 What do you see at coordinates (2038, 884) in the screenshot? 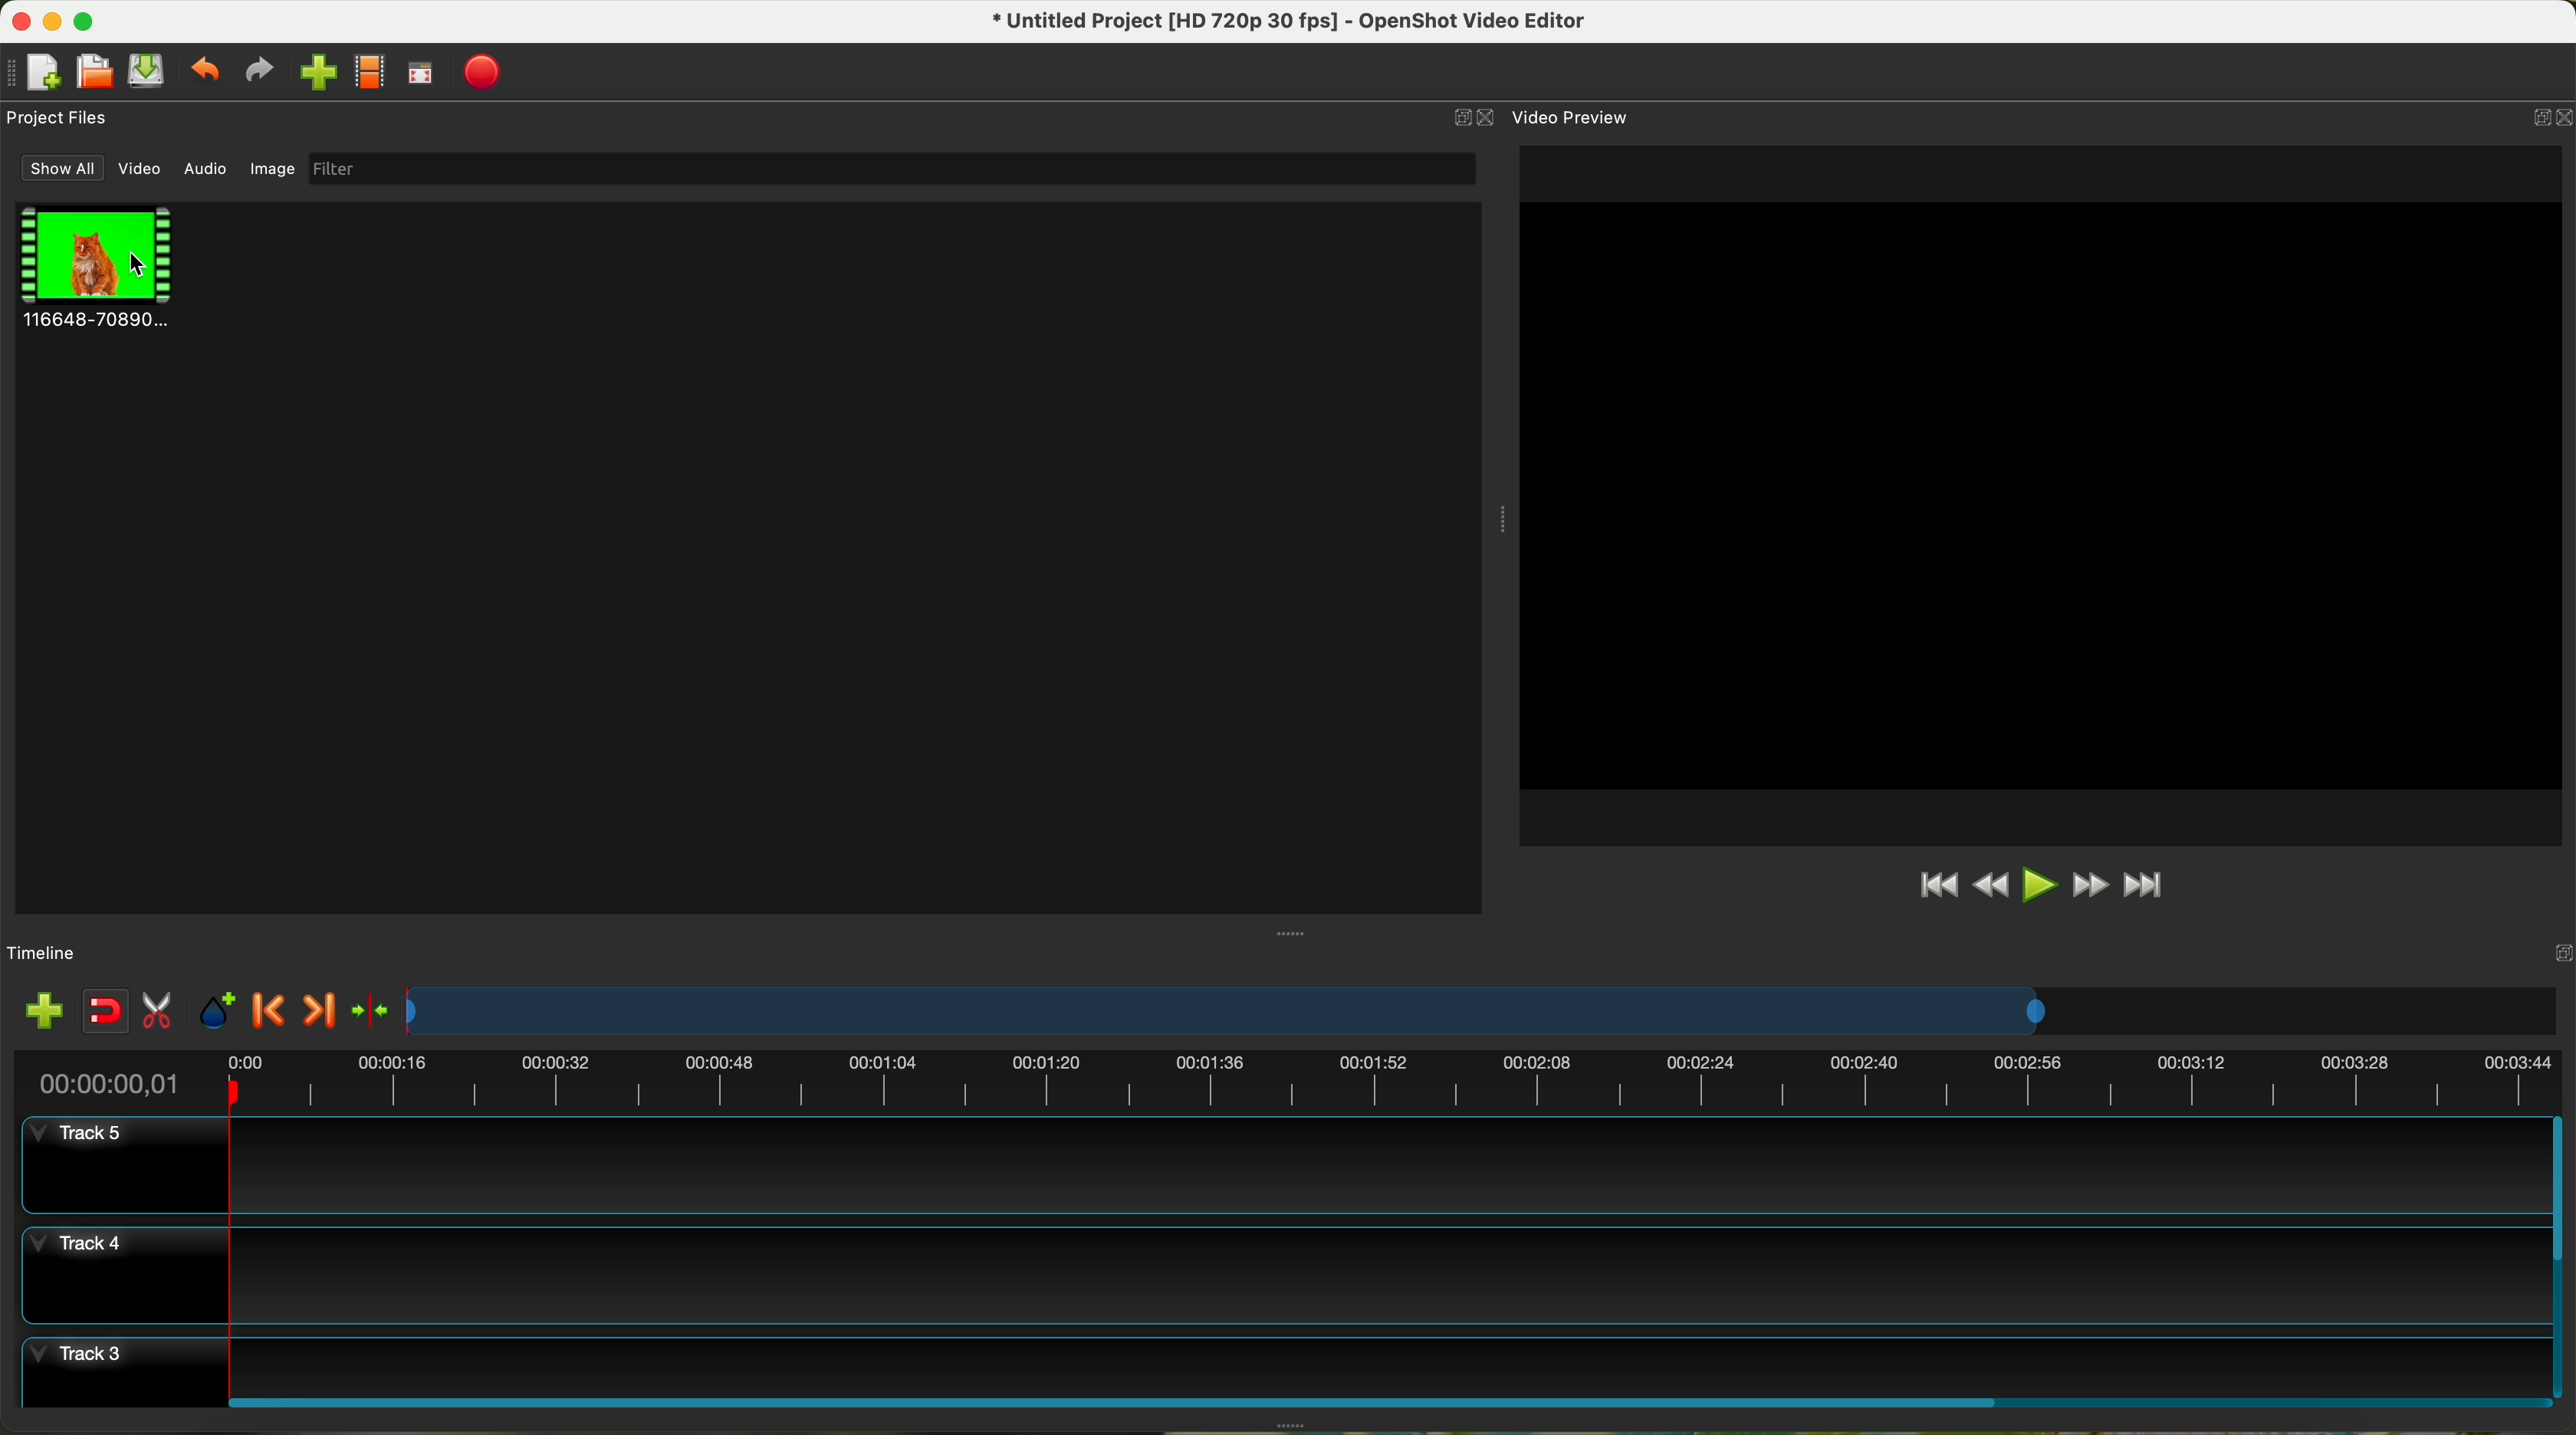
I see `play` at bounding box center [2038, 884].